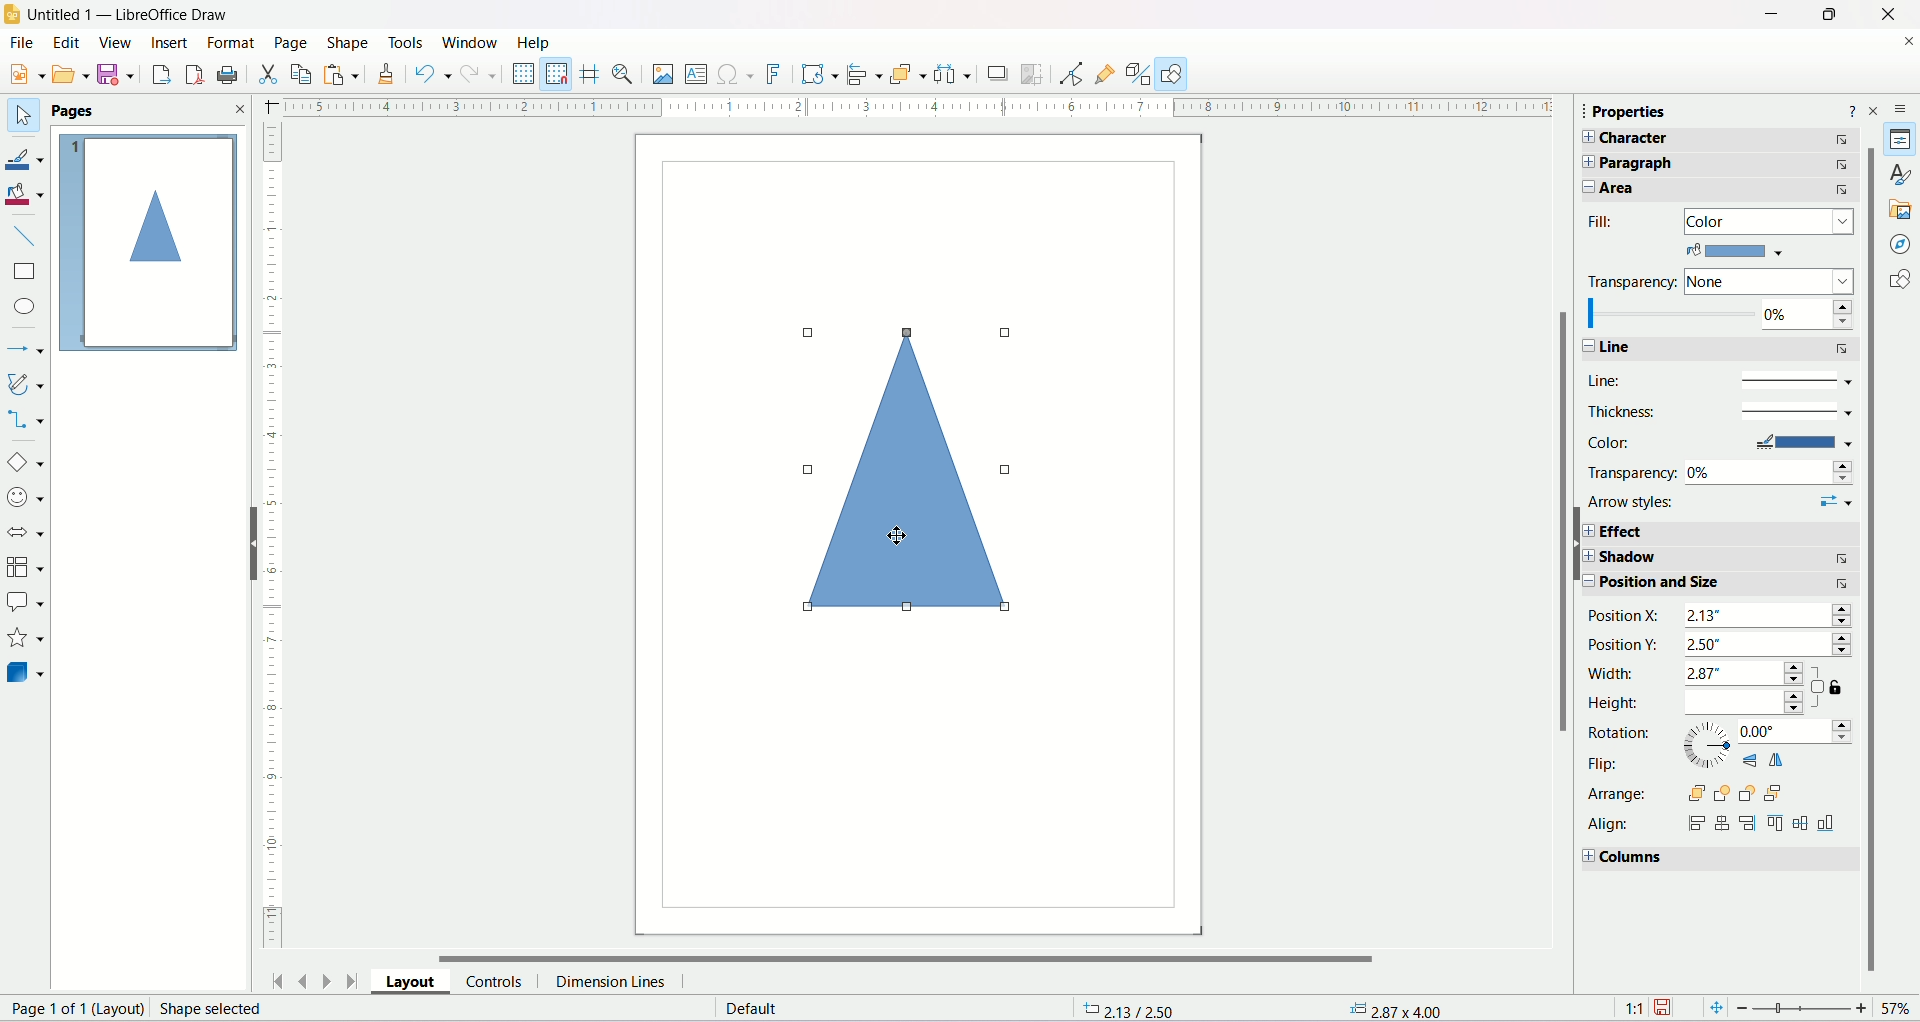  Describe the element at coordinates (73, 111) in the screenshot. I see `Pages` at that location.